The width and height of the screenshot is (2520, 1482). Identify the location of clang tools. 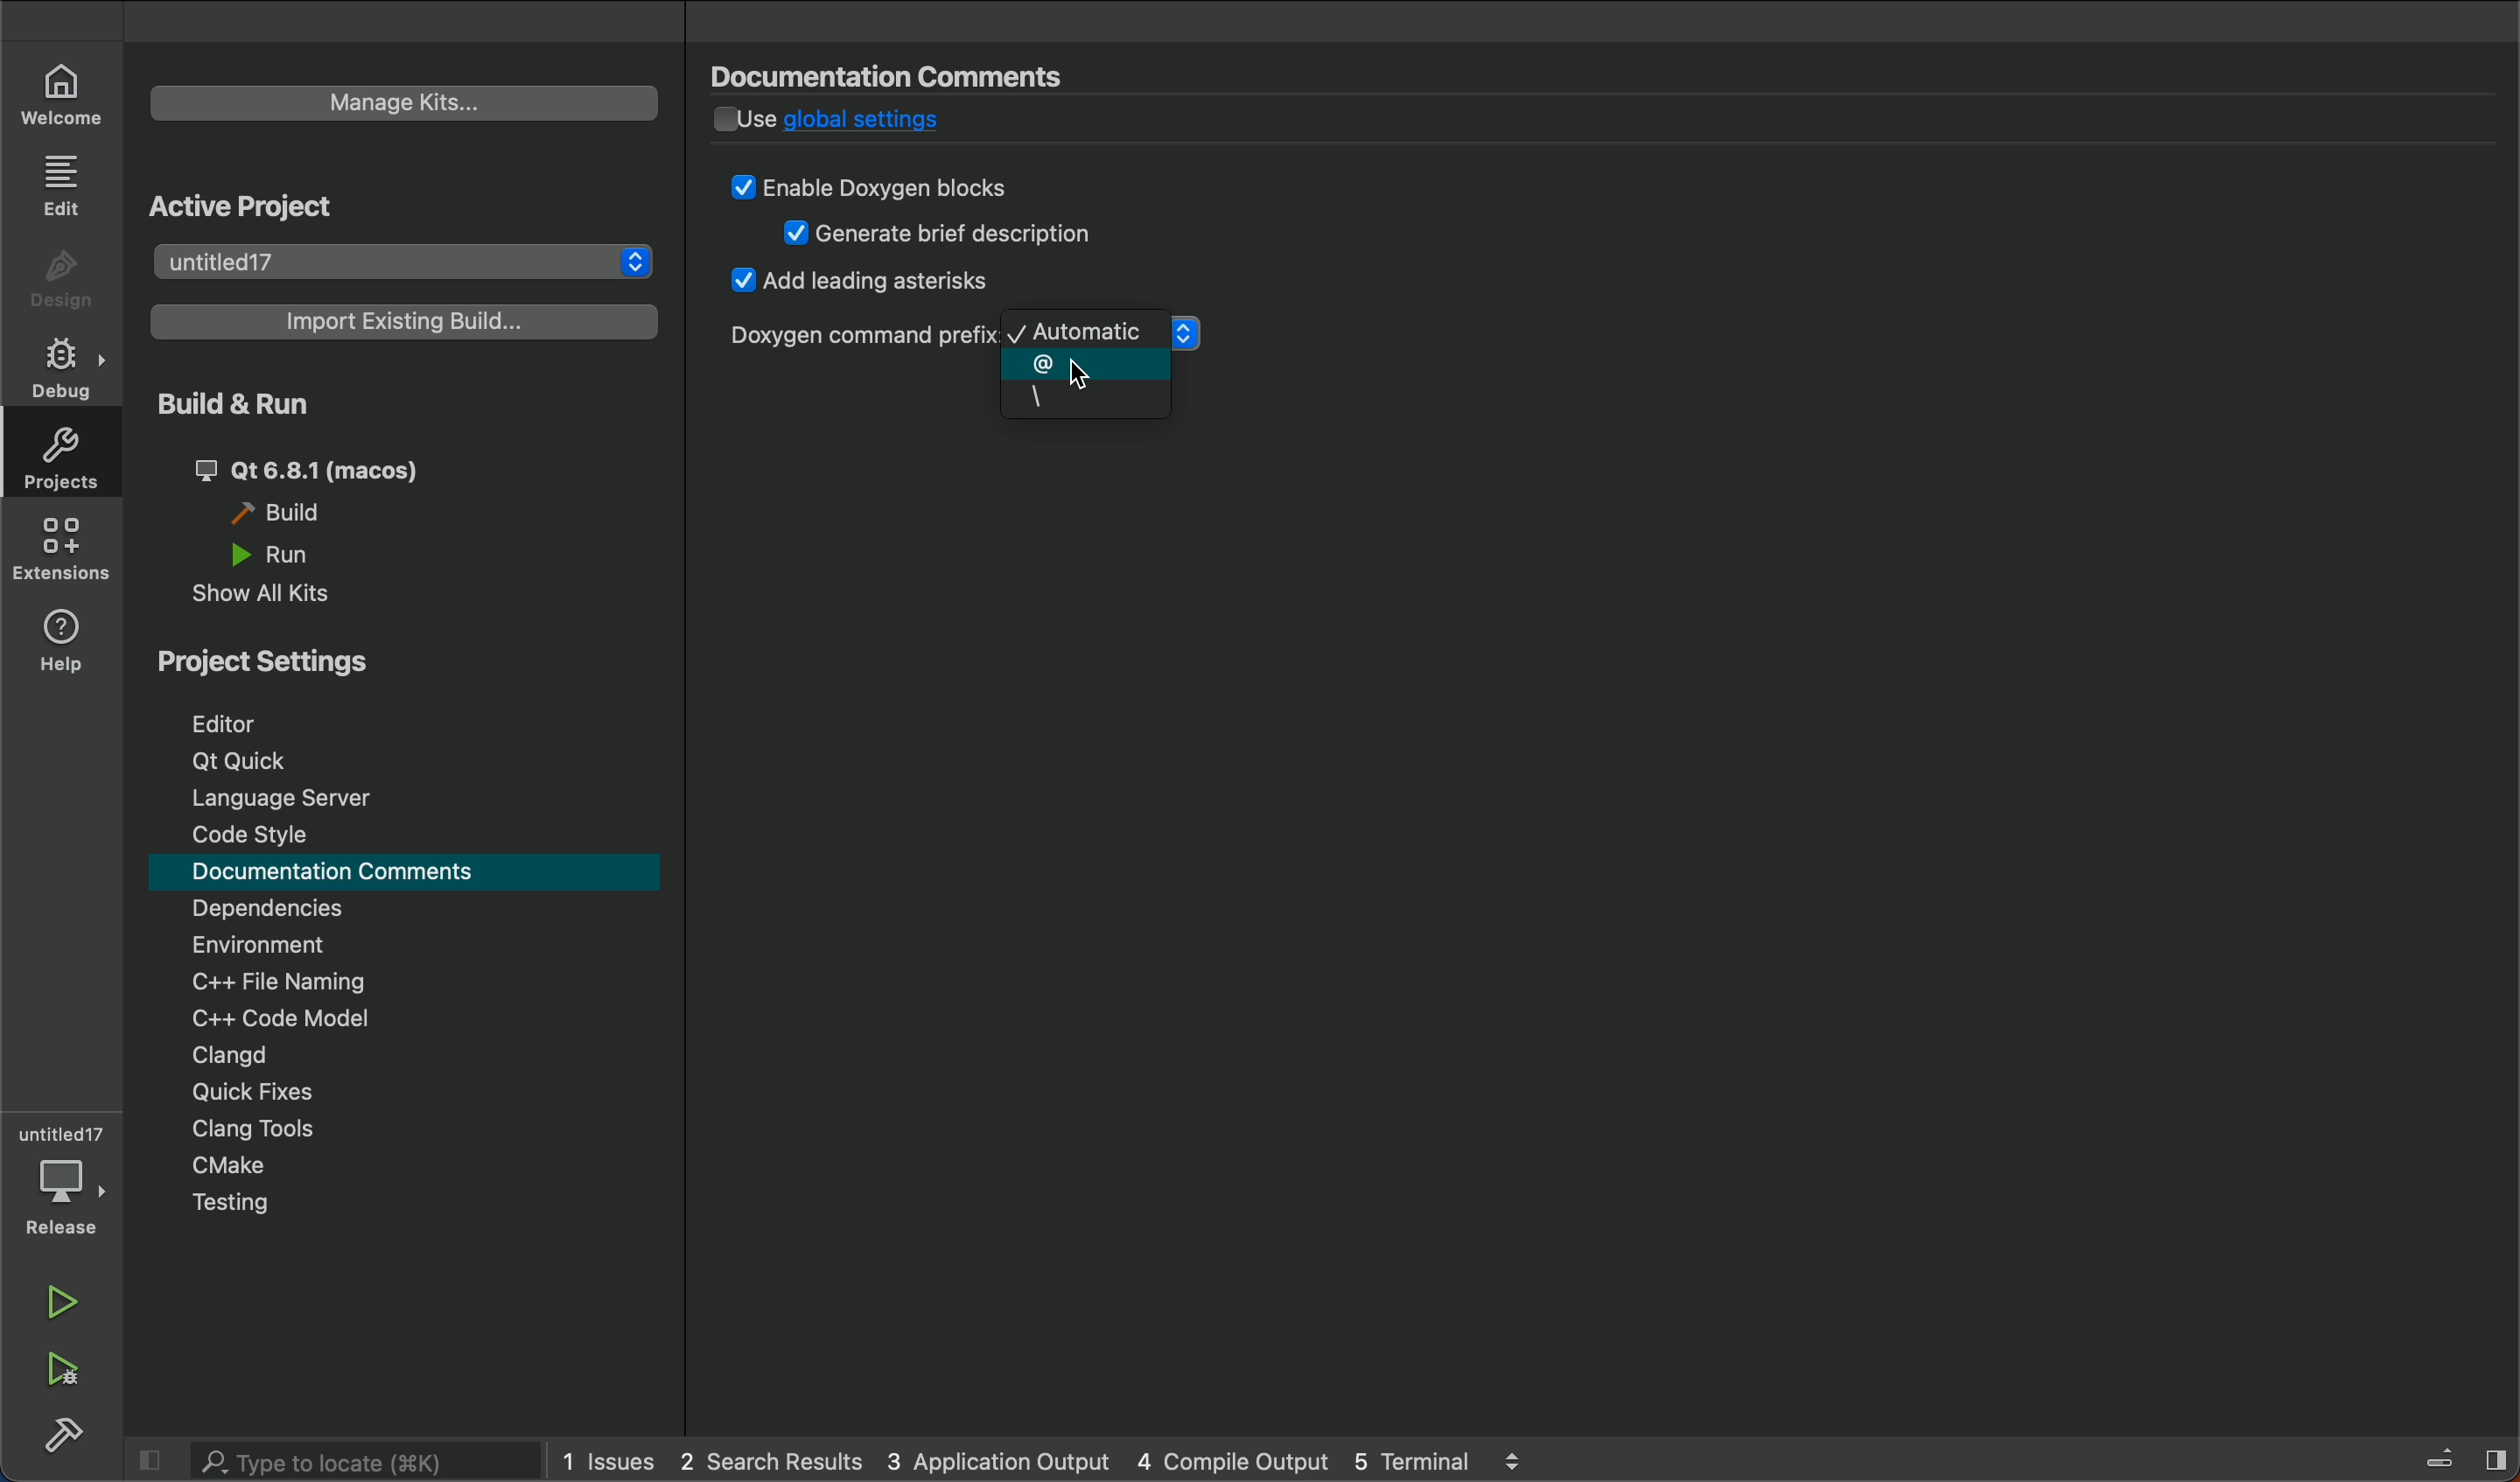
(264, 1131).